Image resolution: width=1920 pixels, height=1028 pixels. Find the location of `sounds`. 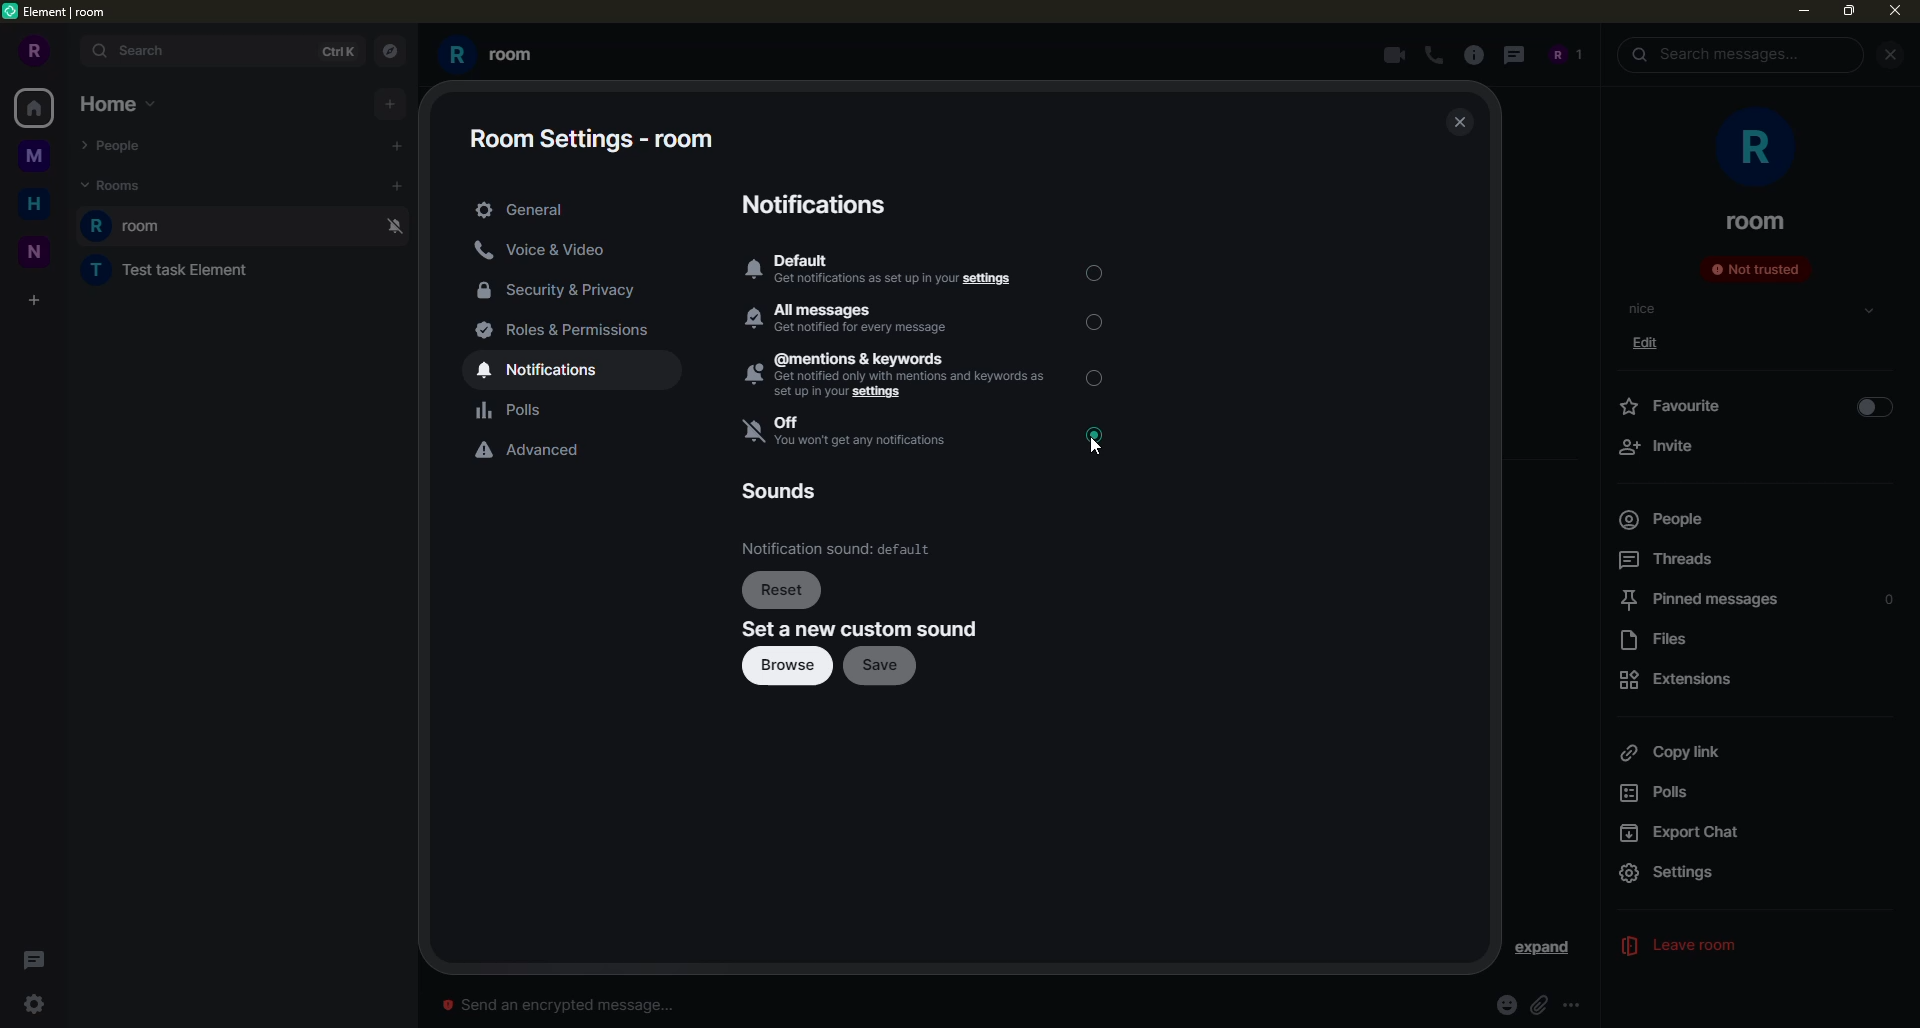

sounds is located at coordinates (777, 491).